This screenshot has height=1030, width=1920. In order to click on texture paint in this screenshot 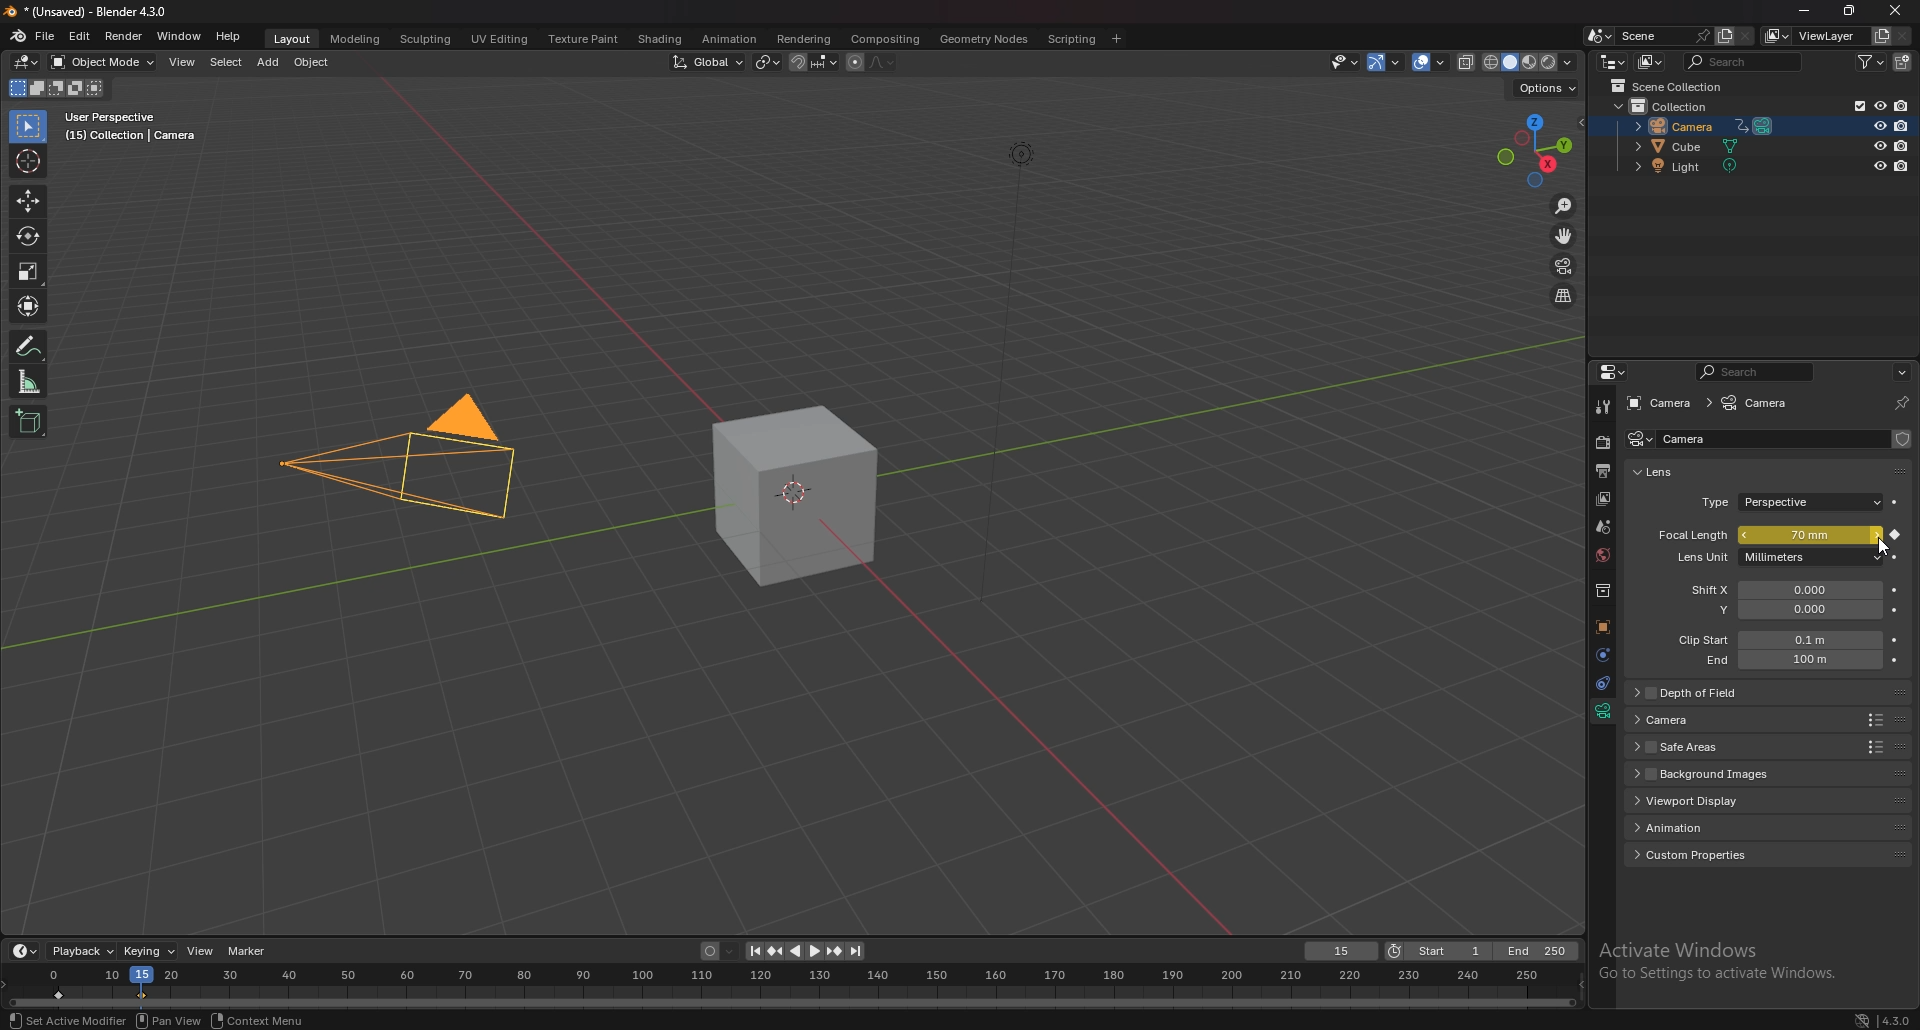, I will do `click(584, 40)`.